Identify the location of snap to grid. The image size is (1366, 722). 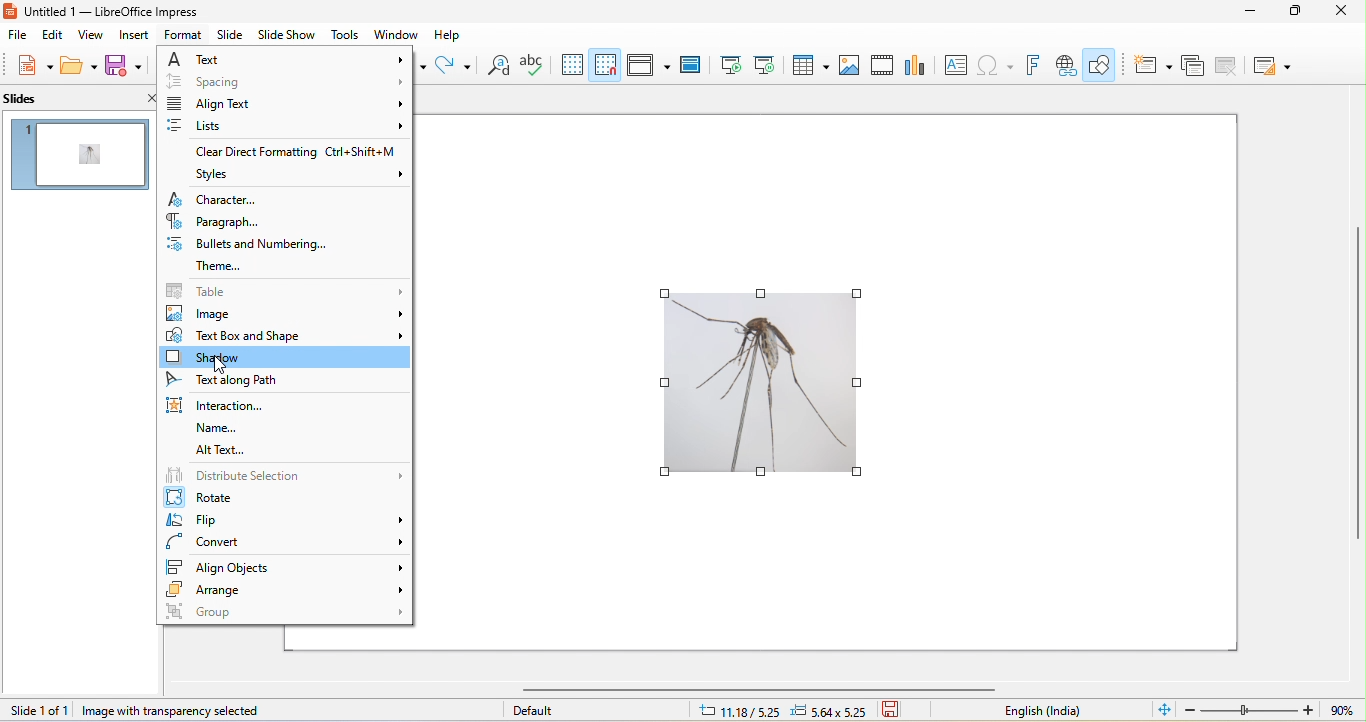
(604, 65).